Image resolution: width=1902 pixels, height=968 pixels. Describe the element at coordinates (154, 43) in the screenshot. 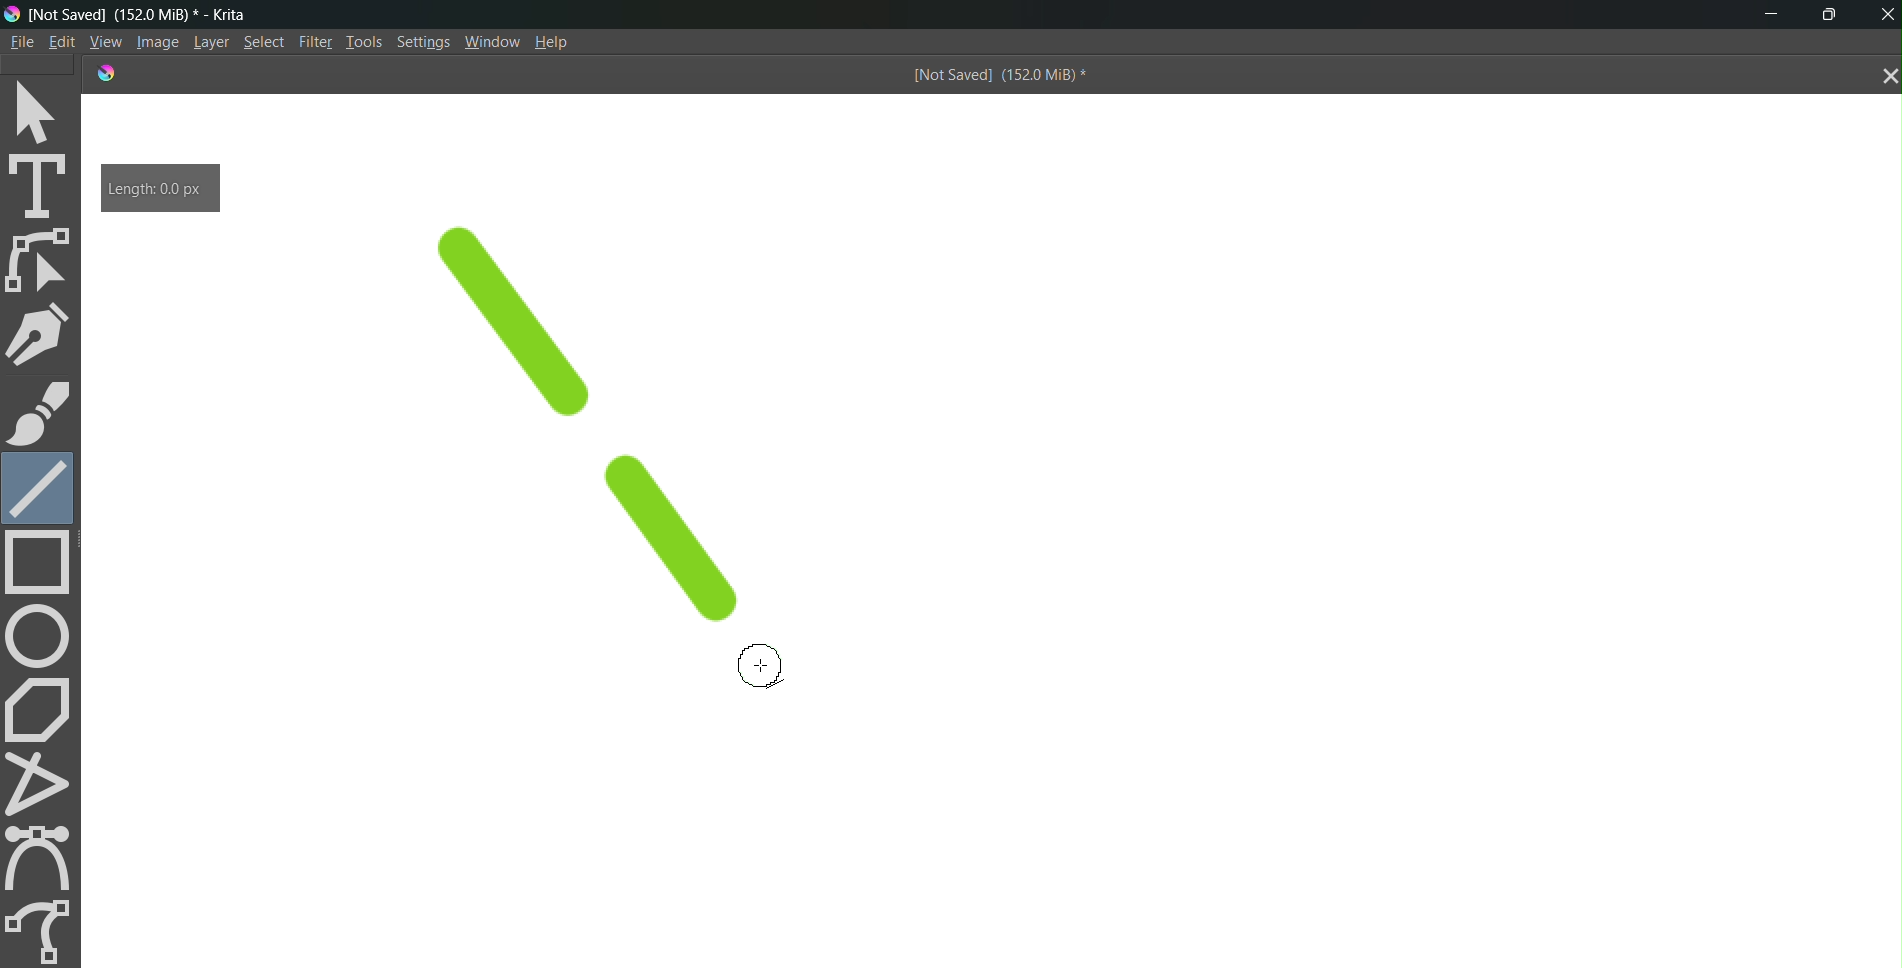

I see `Image` at that location.